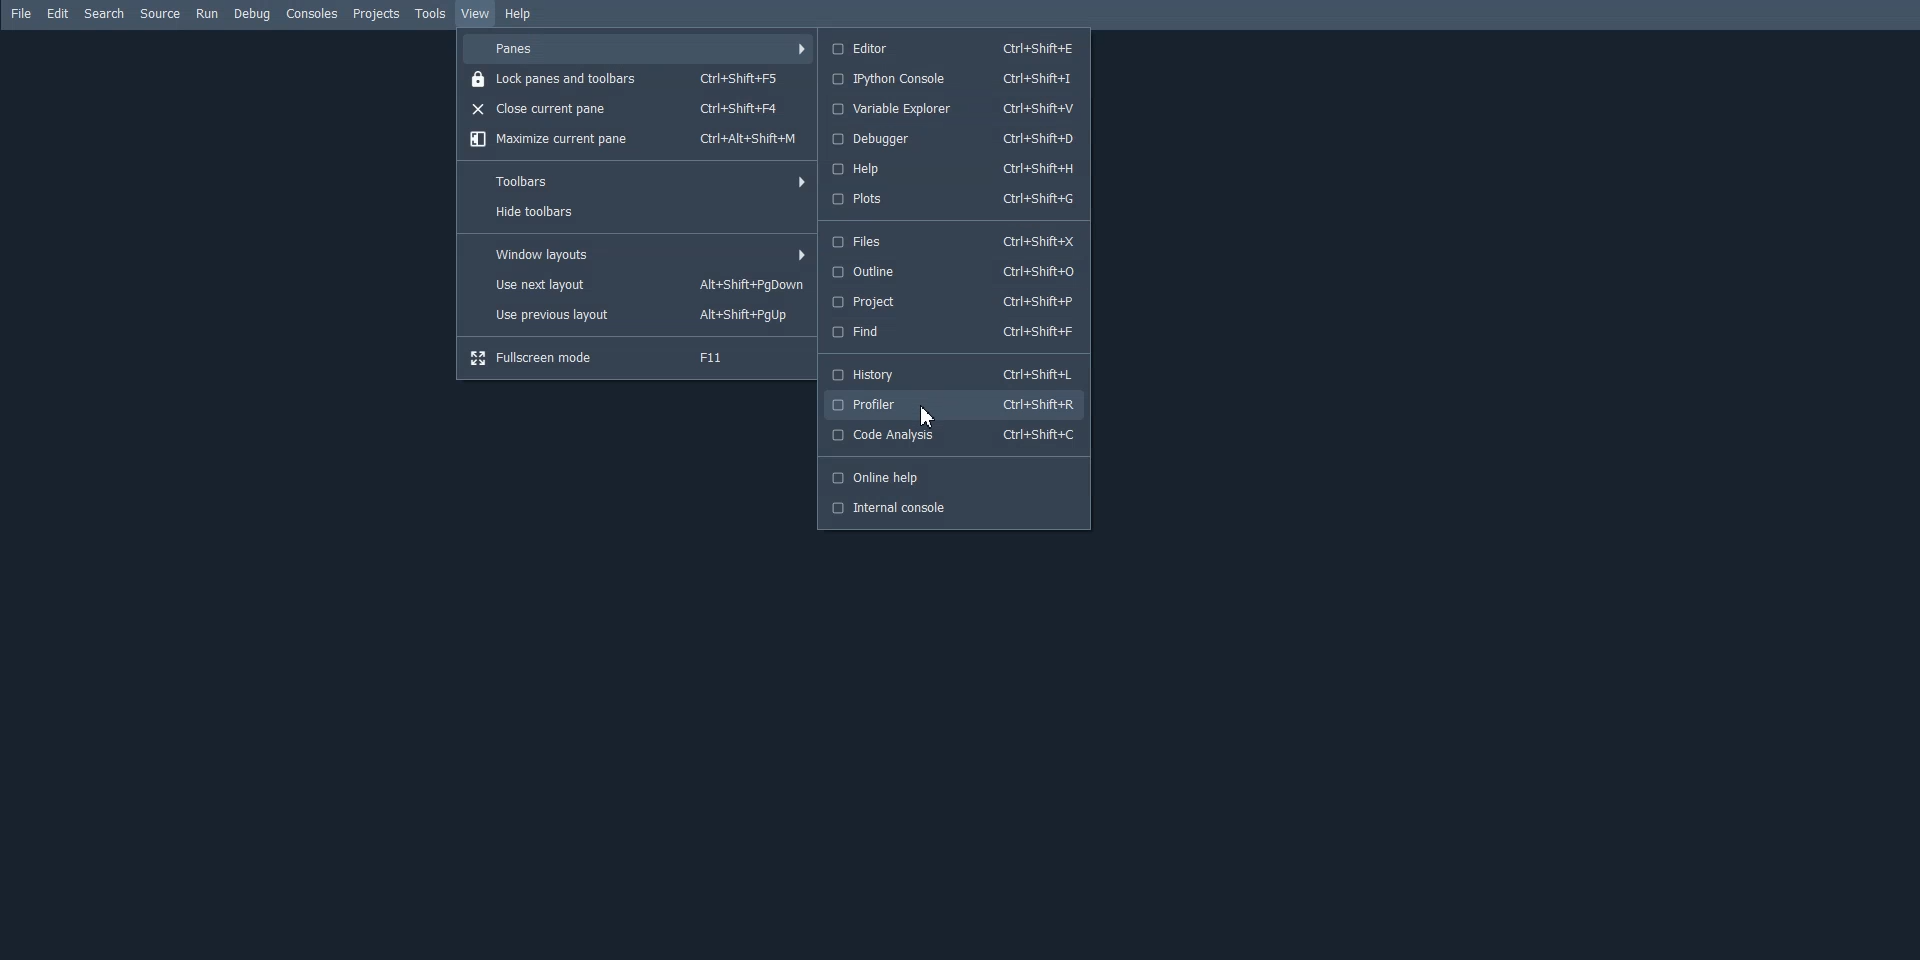 The image size is (1920, 960). Describe the element at coordinates (639, 48) in the screenshot. I see `Panes` at that location.